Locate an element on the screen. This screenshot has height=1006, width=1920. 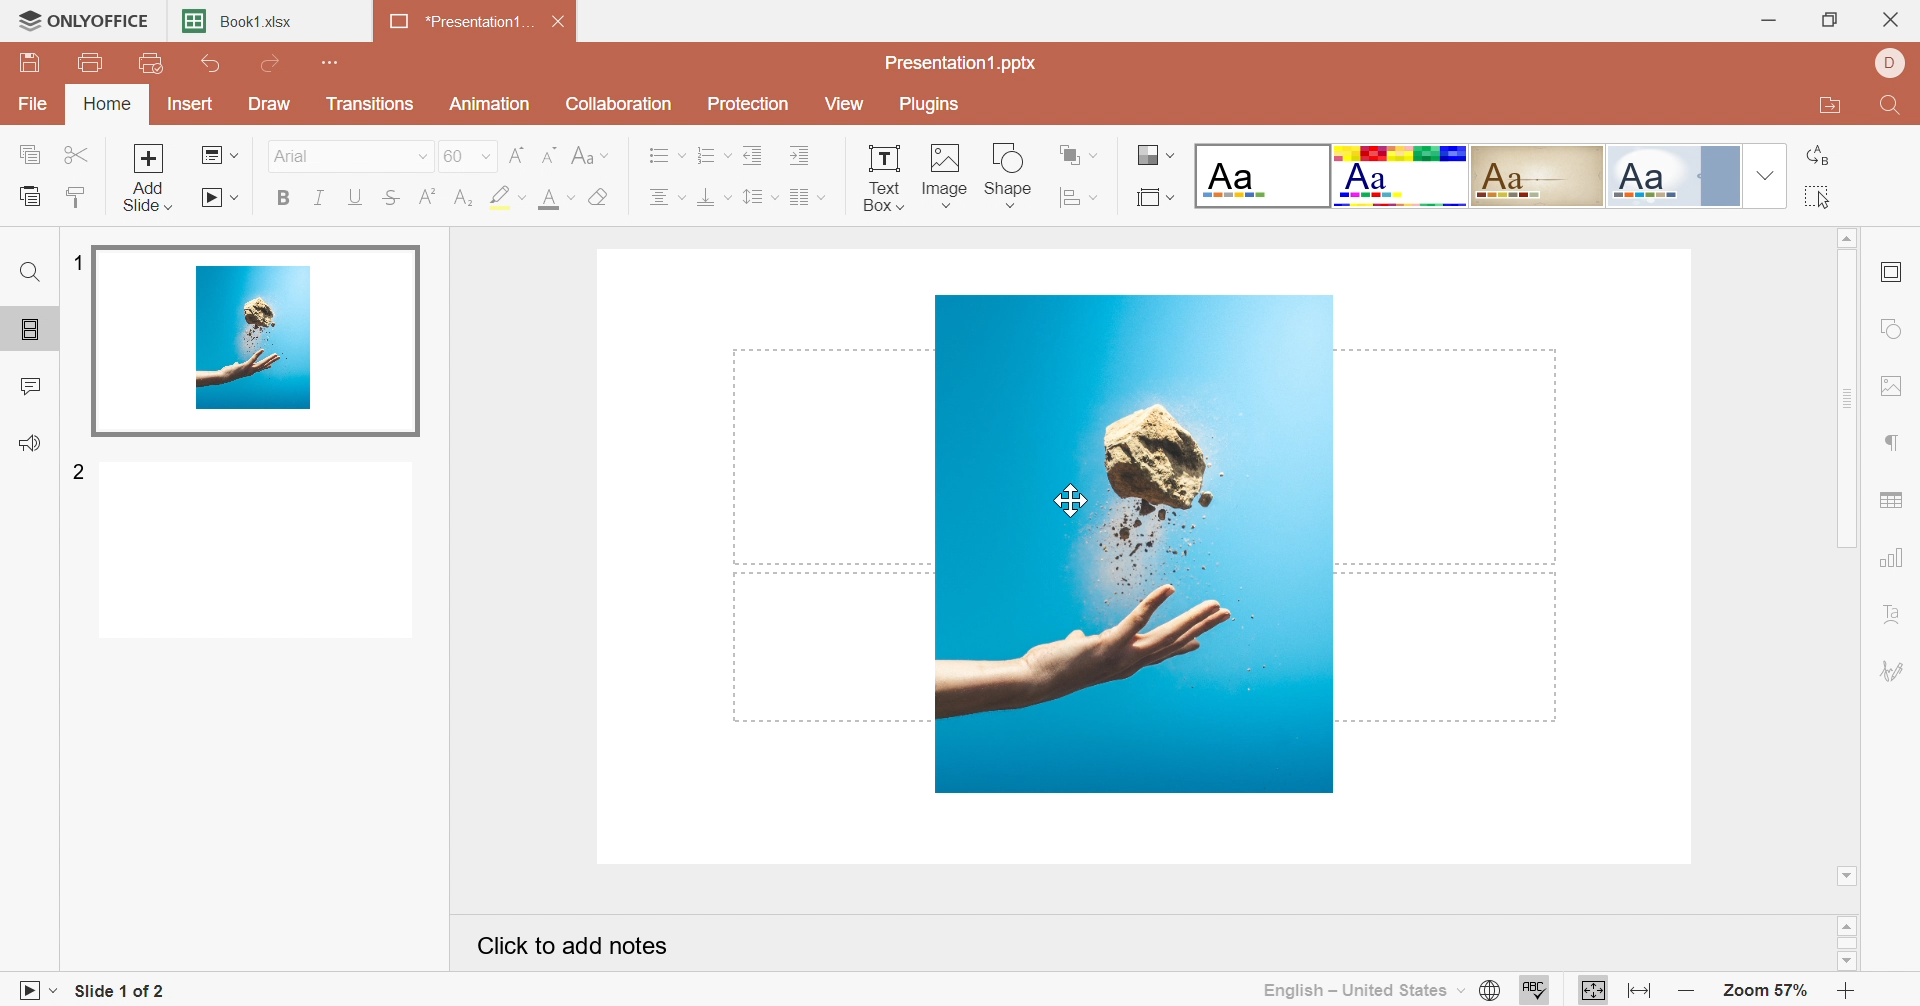
Decrease indent is located at coordinates (756, 153).